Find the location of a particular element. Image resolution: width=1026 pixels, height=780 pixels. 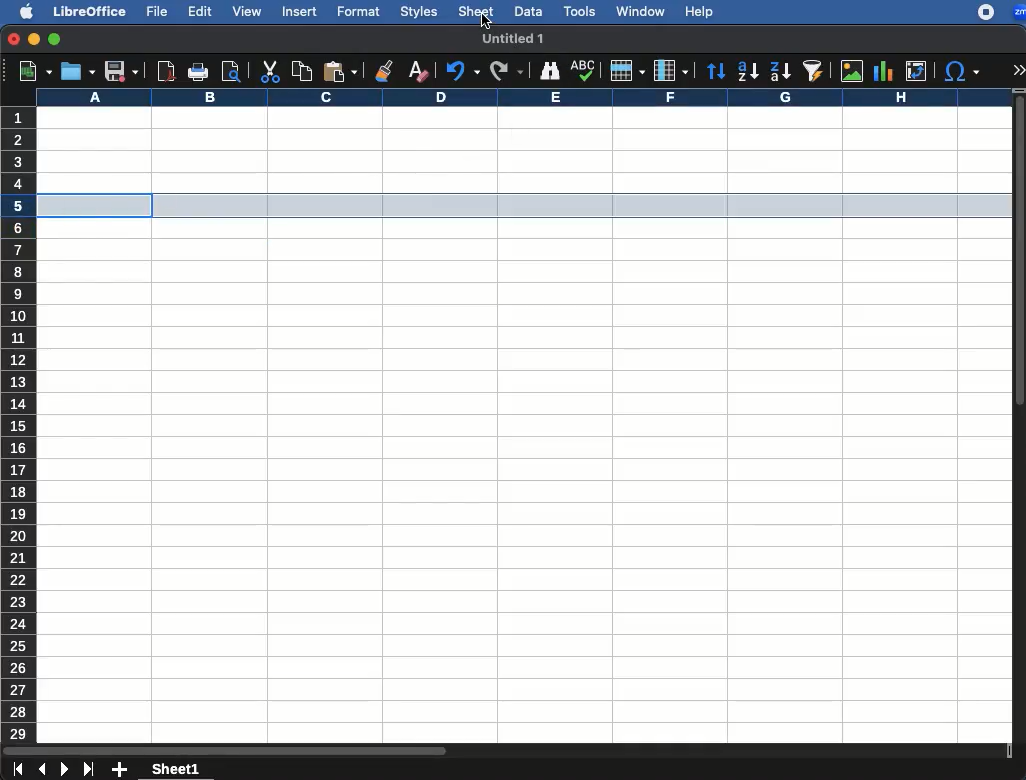

spell check is located at coordinates (582, 68).